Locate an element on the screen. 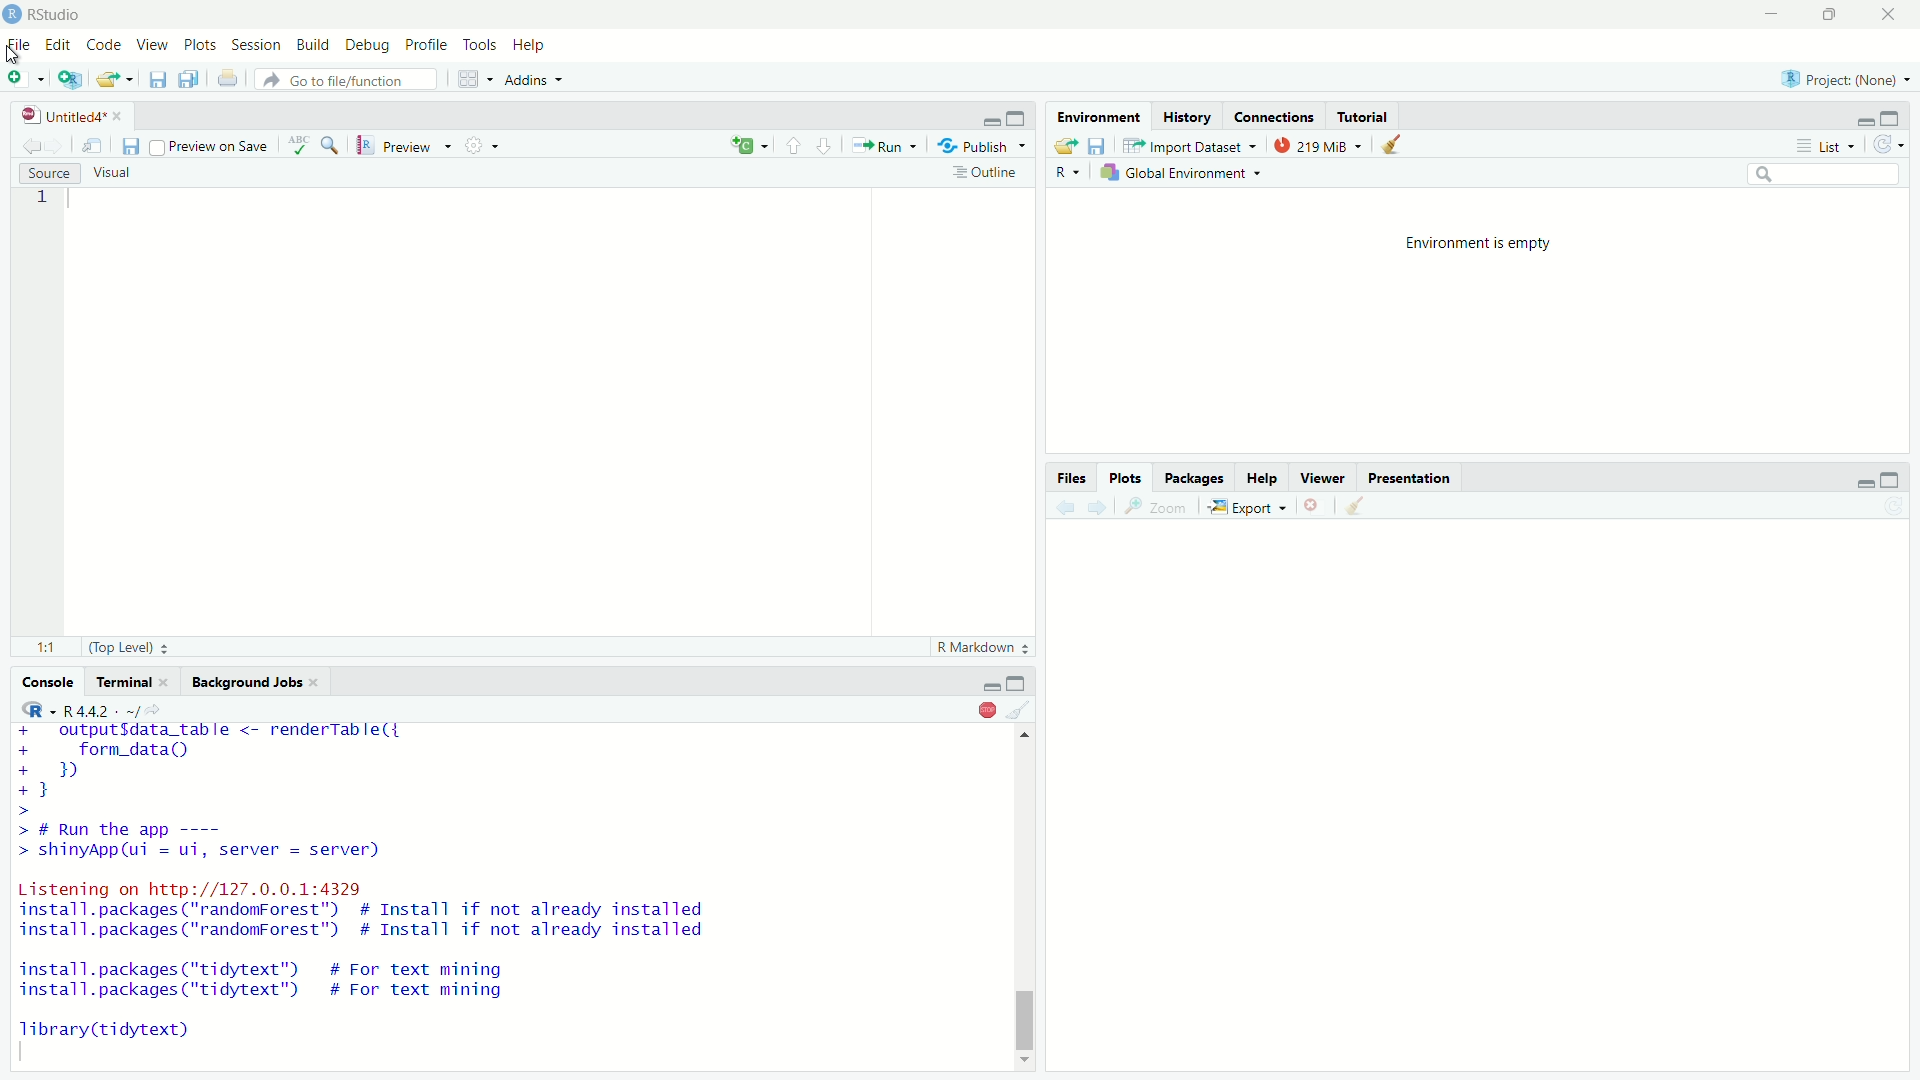 This screenshot has height=1080, width=1920. go to previous section is located at coordinates (793, 146).